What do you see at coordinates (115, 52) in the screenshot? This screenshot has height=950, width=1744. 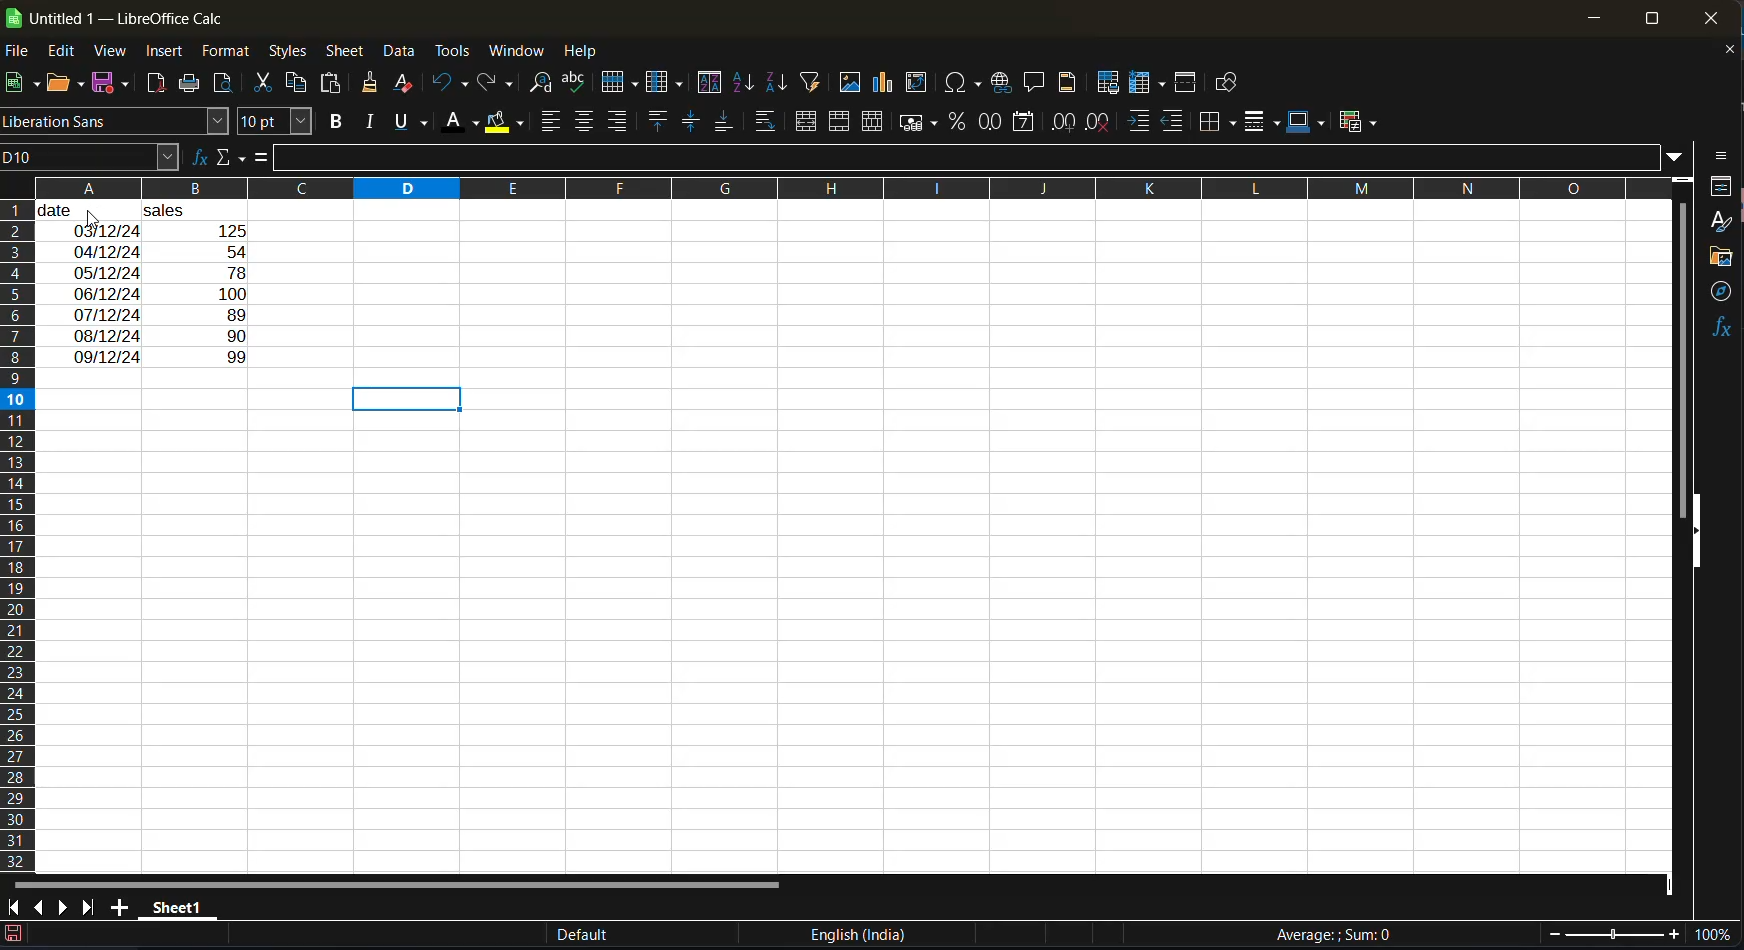 I see `view` at bounding box center [115, 52].